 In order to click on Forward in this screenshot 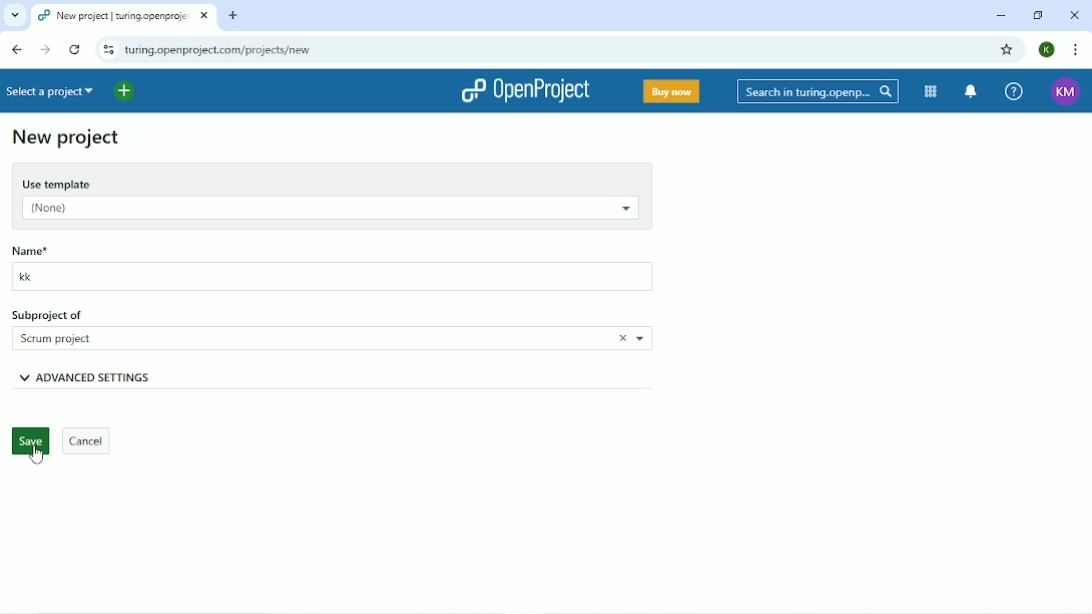, I will do `click(46, 50)`.